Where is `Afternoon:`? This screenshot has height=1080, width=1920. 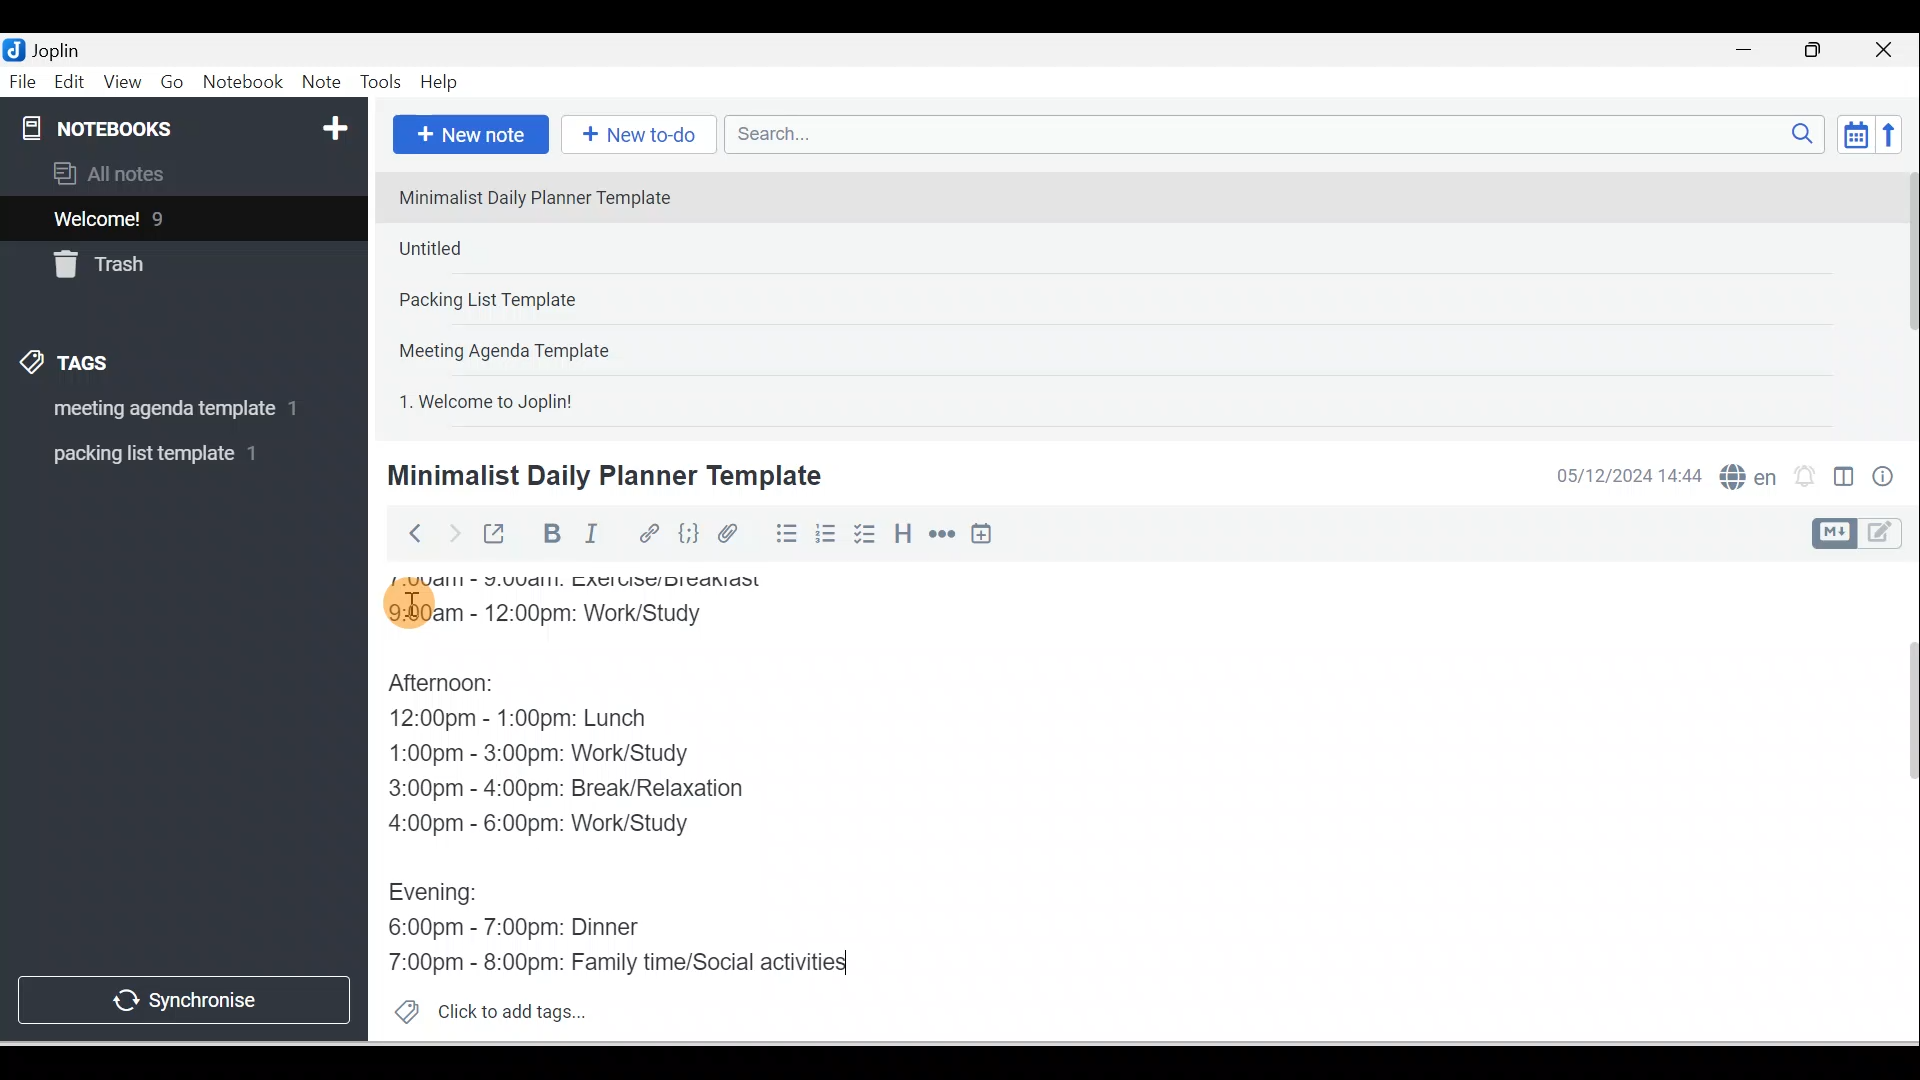 Afternoon: is located at coordinates (460, 687).